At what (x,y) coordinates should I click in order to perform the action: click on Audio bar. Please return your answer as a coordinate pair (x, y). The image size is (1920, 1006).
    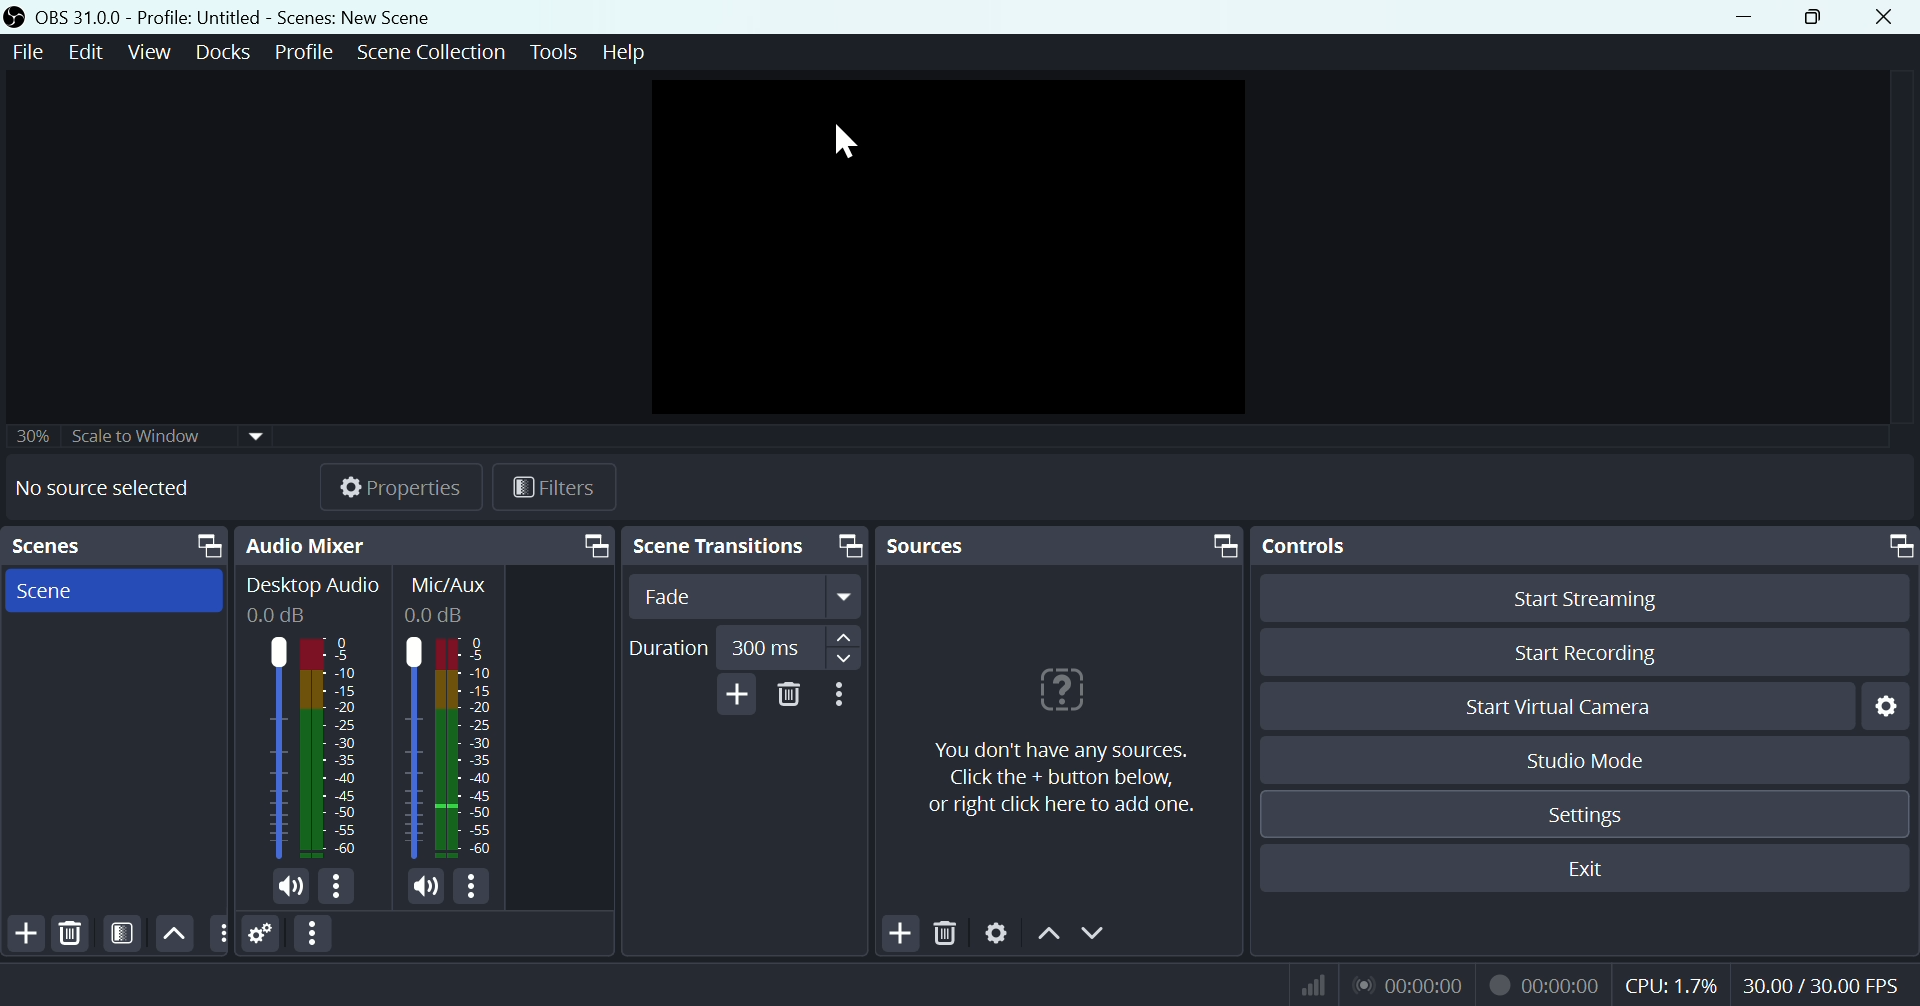
    Looking at the image, I should click on (310, 744).